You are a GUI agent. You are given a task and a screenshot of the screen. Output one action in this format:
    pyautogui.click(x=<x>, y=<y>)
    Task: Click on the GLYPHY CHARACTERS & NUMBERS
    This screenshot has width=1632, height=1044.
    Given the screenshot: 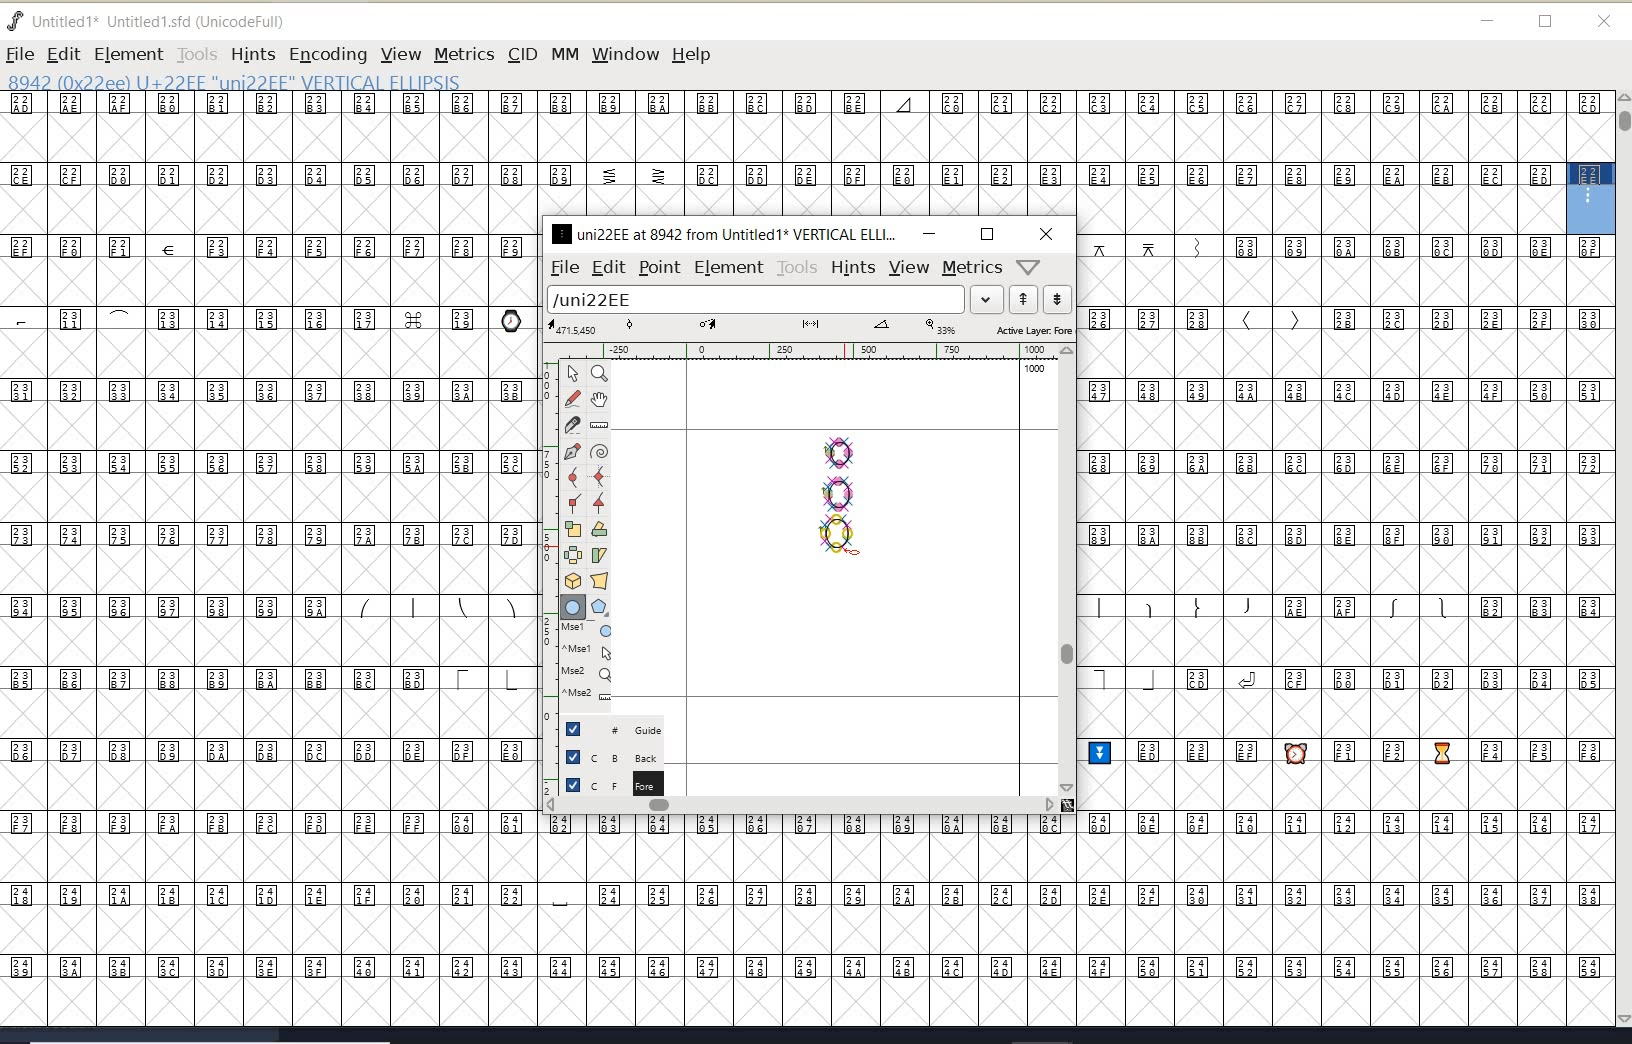 What is the action you would take?
    pyautogui.click(x=782, y=154)
    